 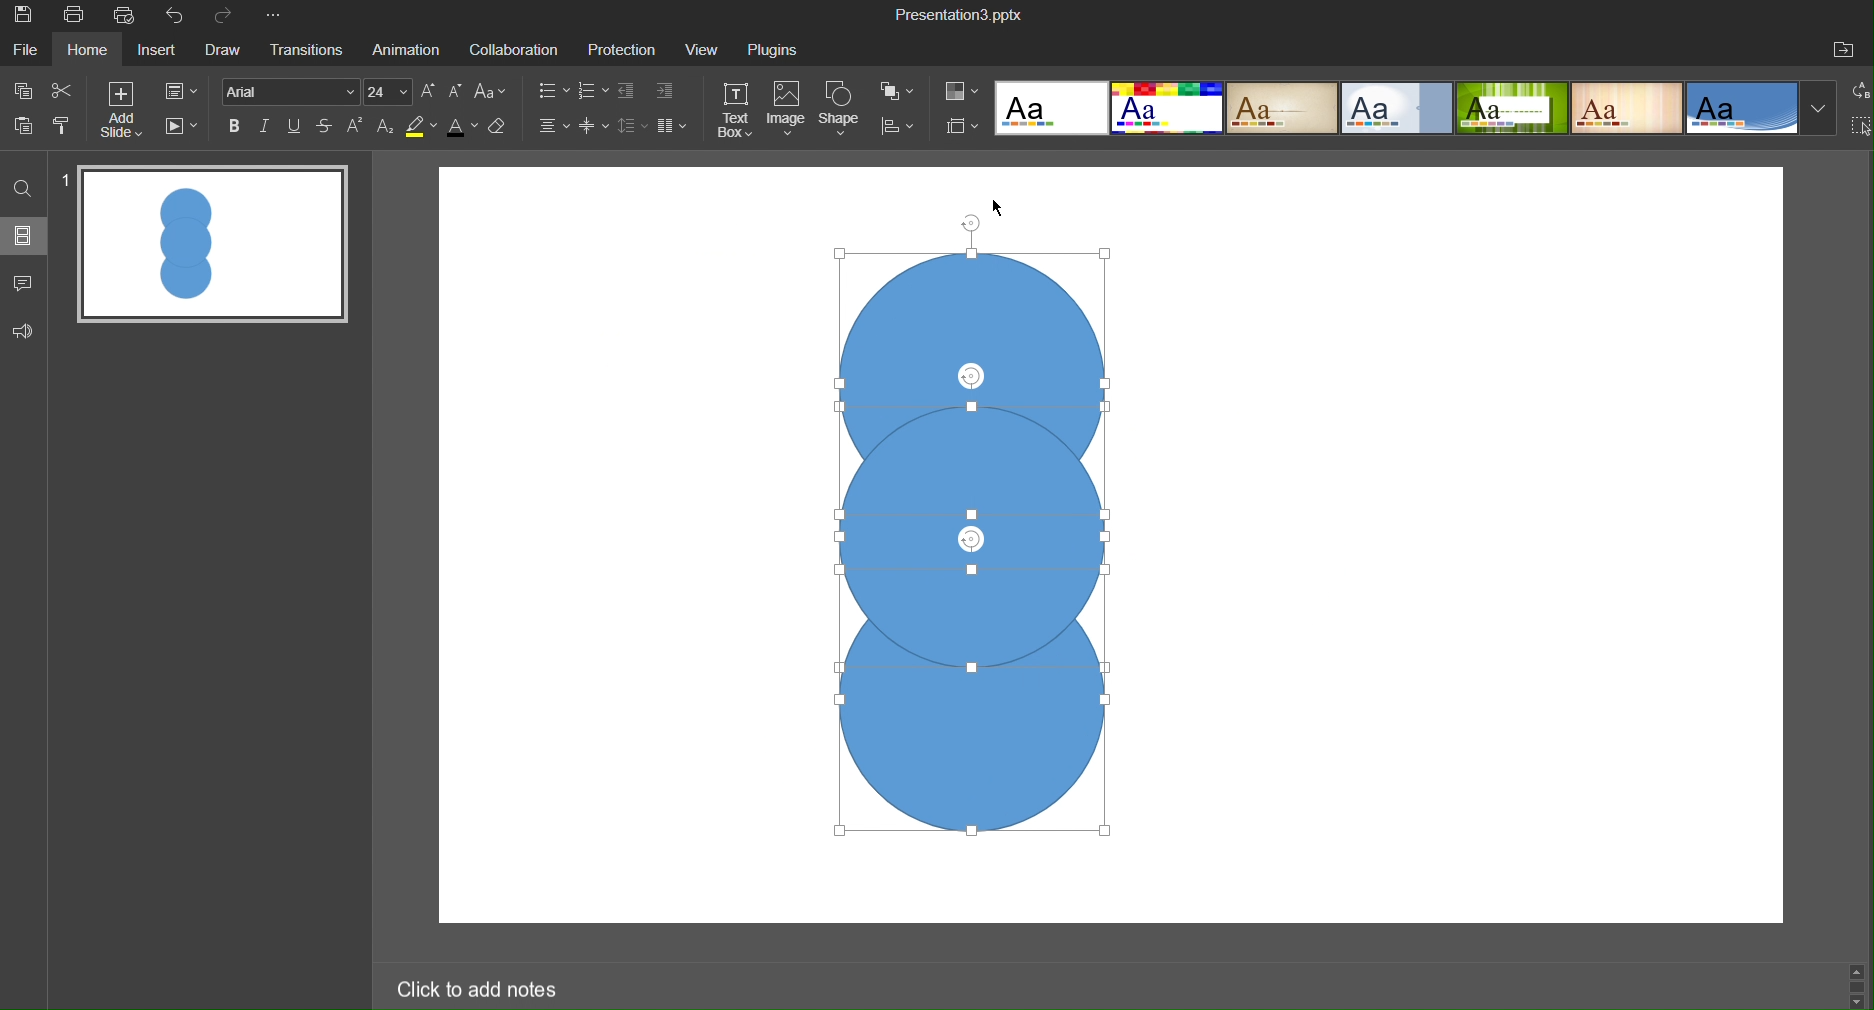 I want to click on Print, so click(x=78, y=16).